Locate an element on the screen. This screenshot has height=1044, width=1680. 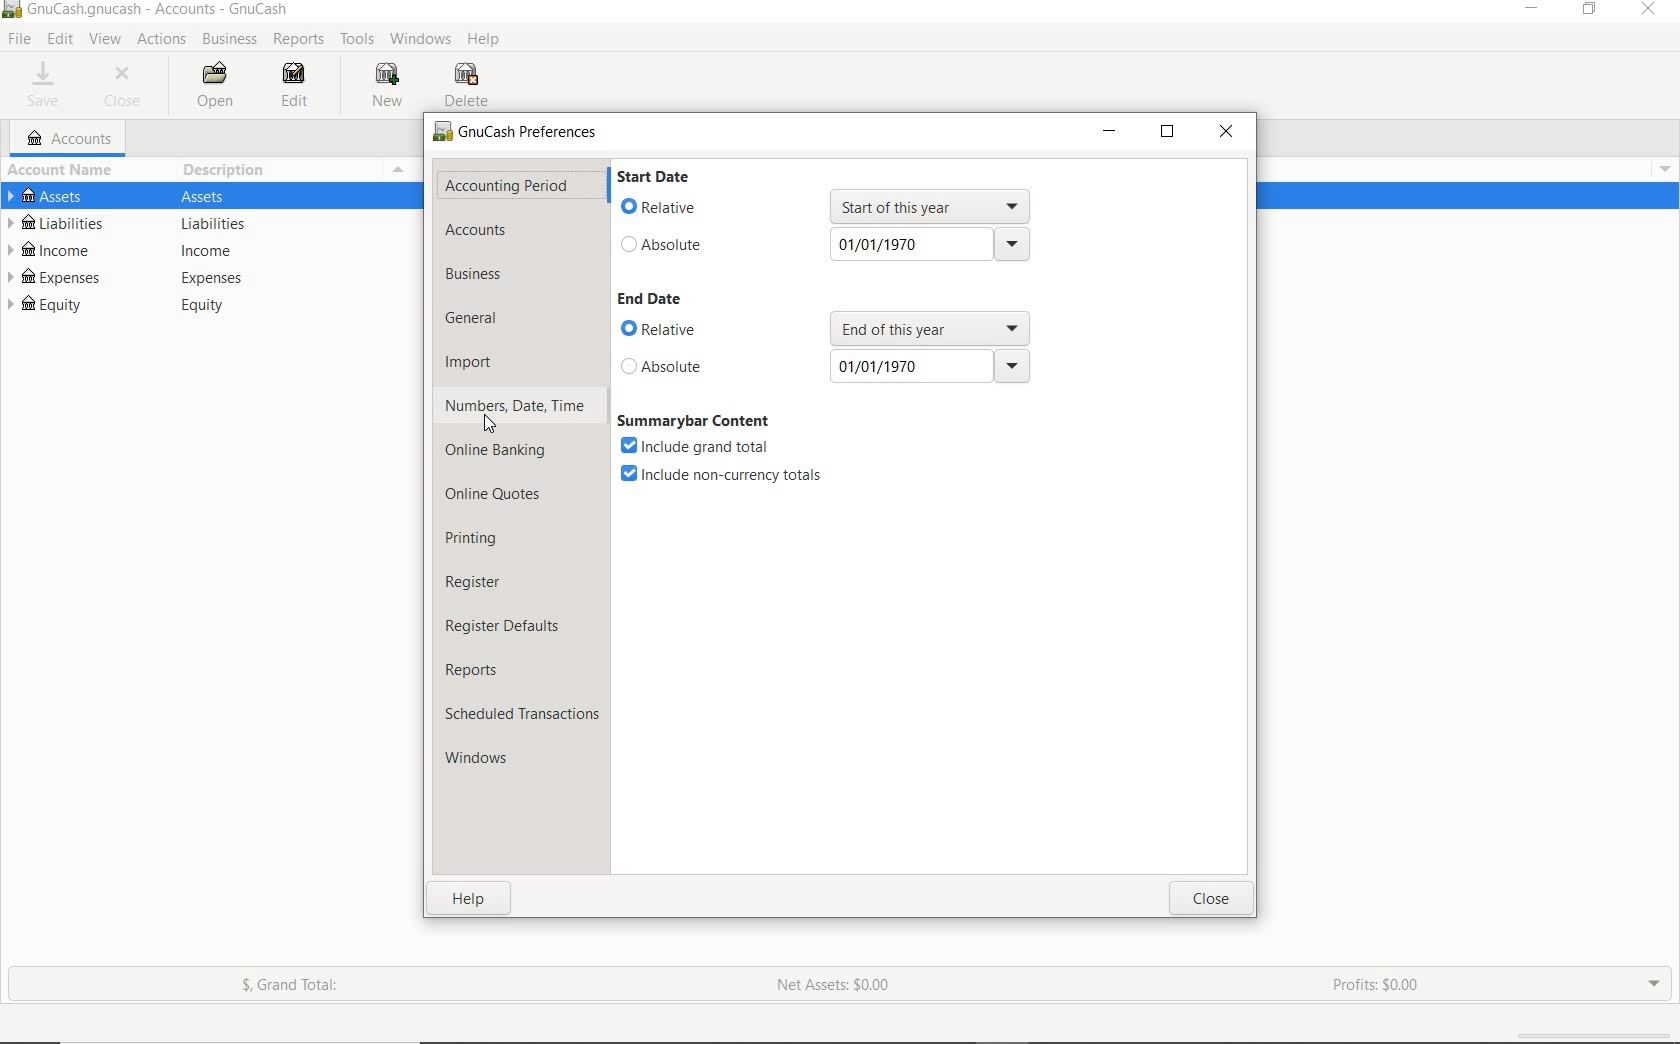
EXPENSES is located at coordinates (200, 278).